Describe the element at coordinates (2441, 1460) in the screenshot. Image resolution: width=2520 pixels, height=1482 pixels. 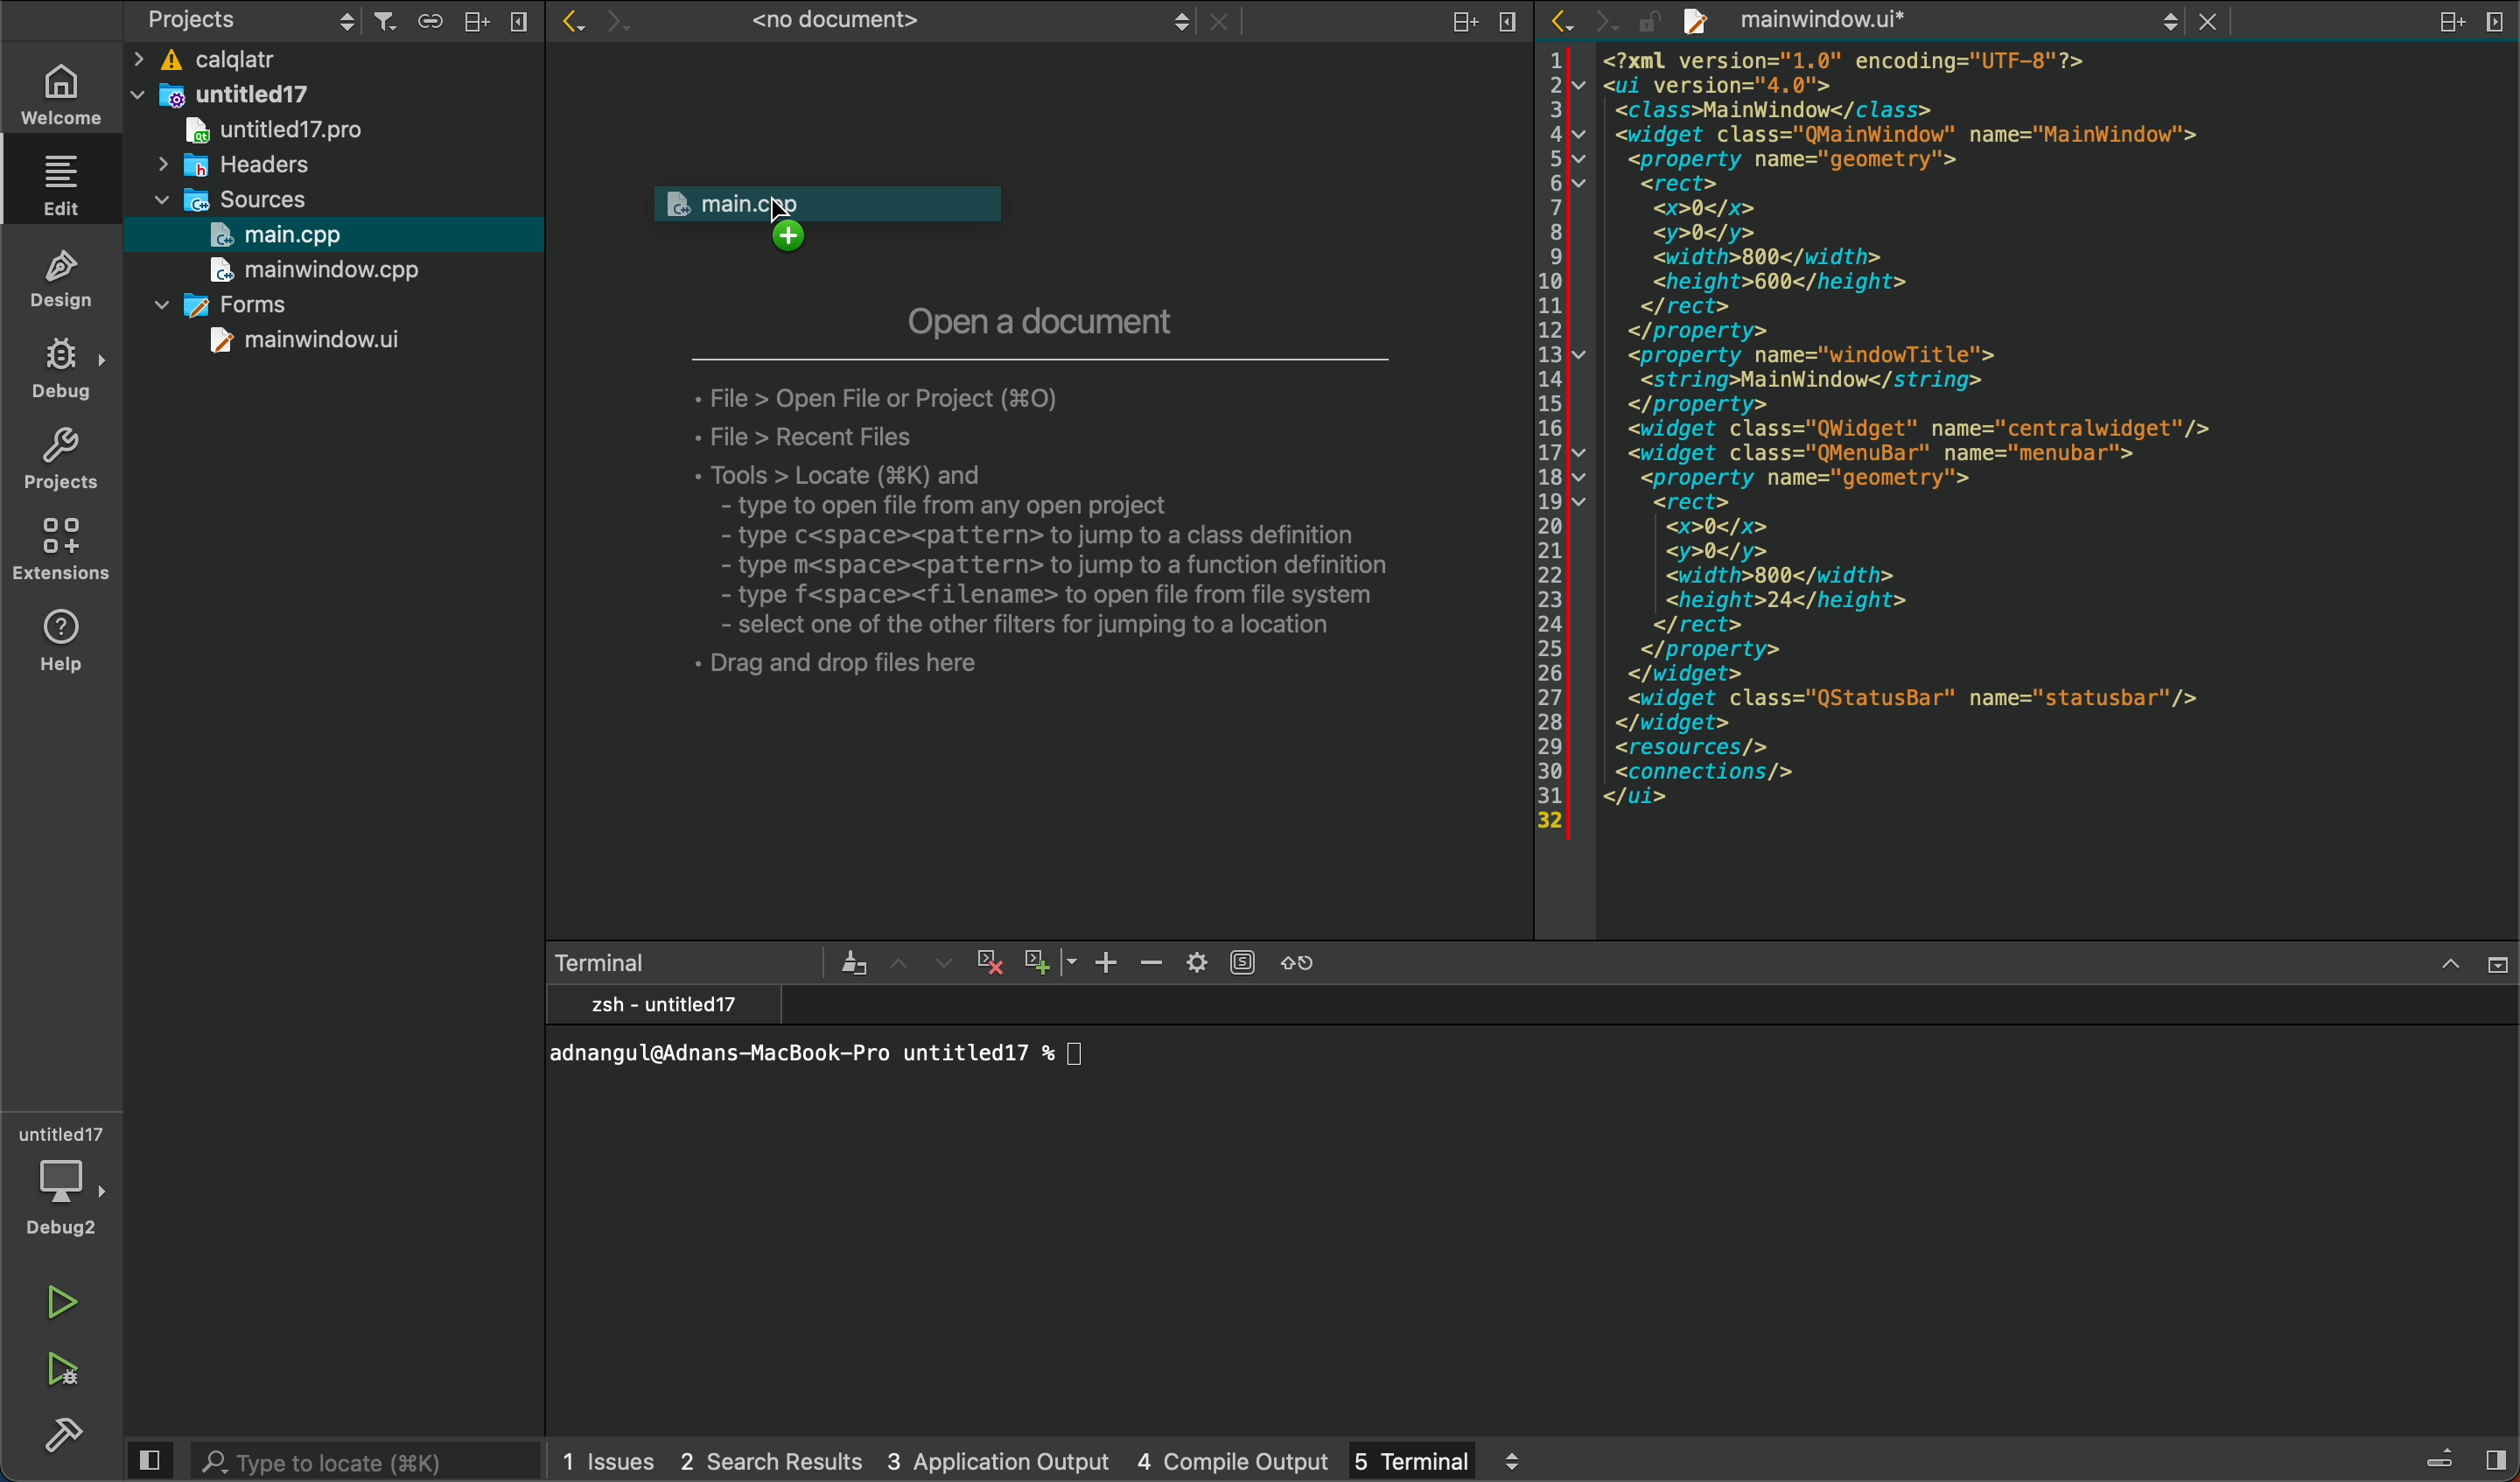
I see `toggle progress details` at that location.